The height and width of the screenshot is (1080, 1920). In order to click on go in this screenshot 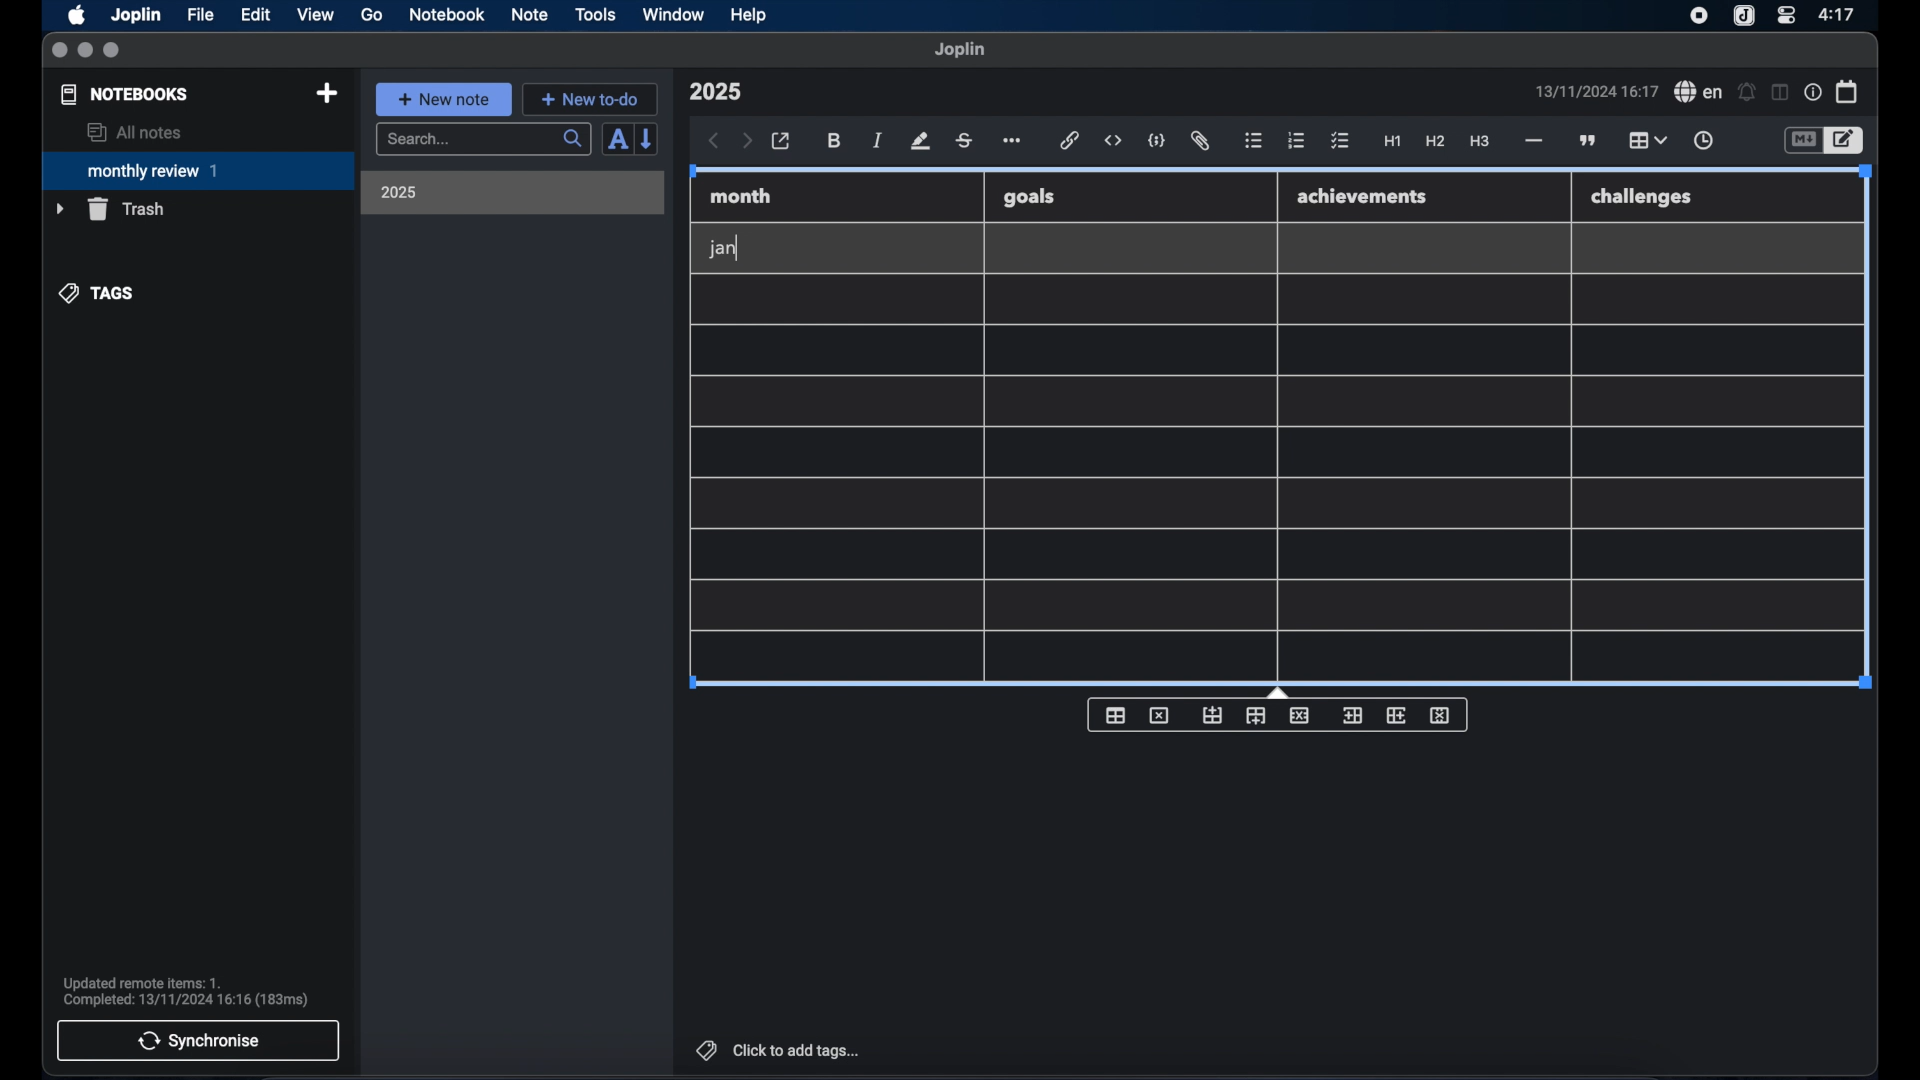, I will do `click(372, 14)`.